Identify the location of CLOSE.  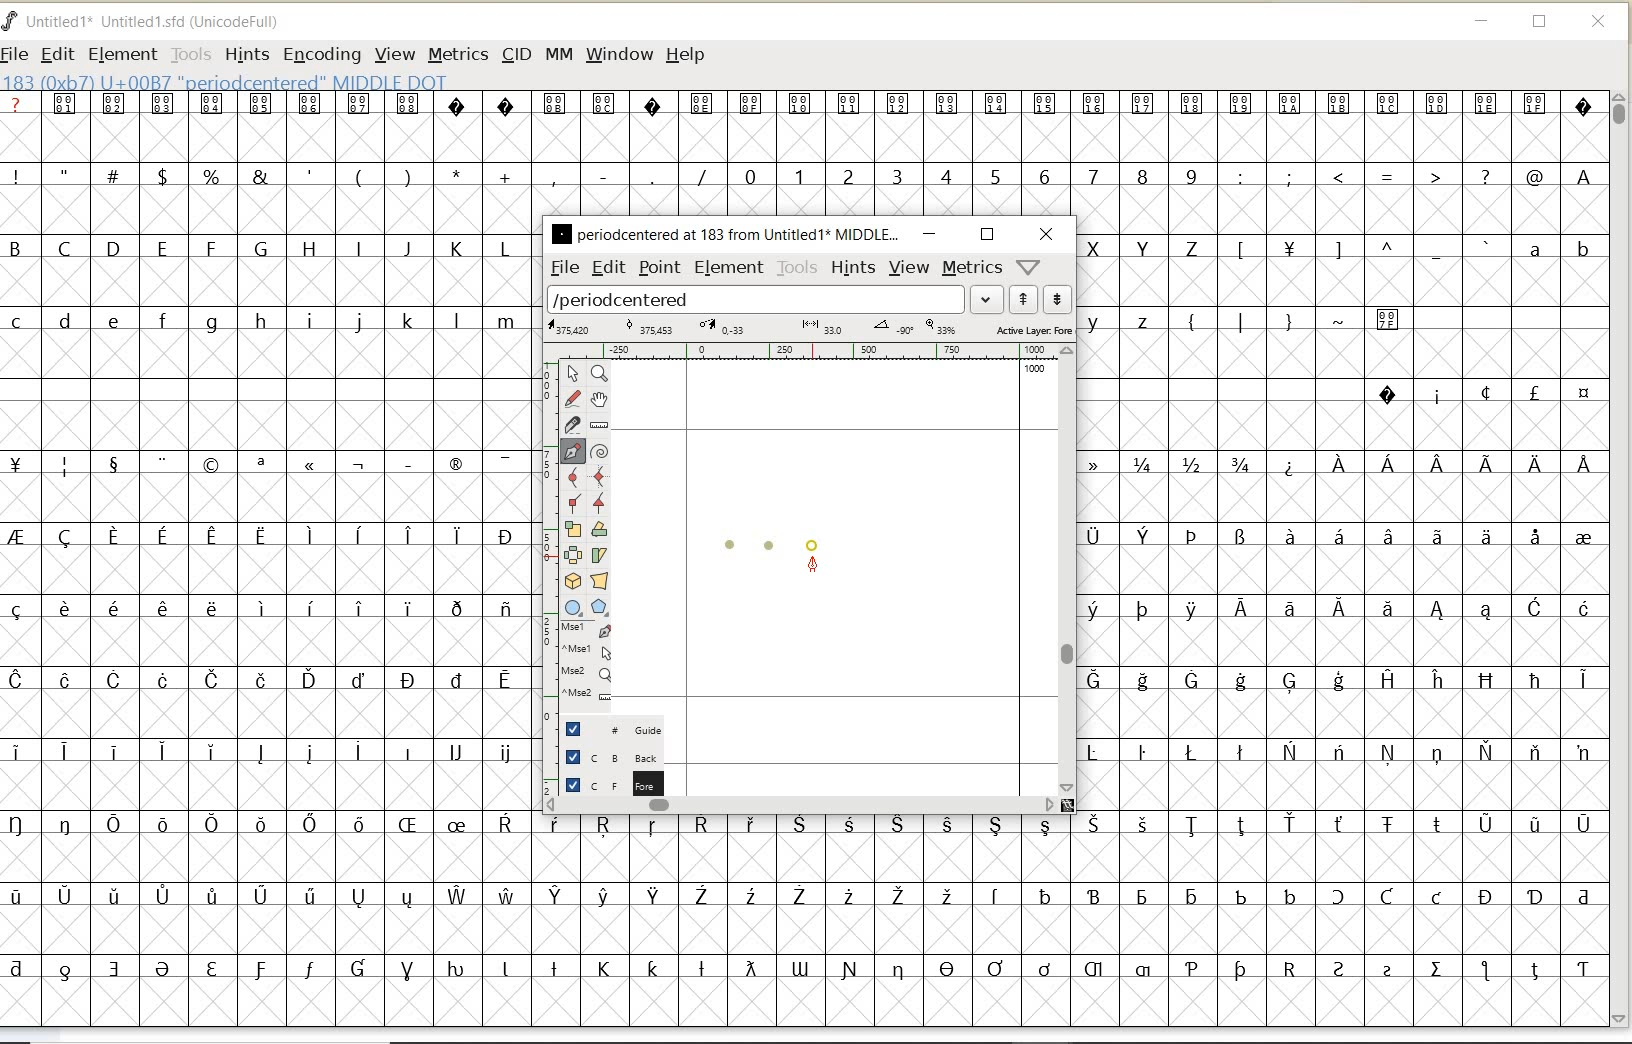
(1600, 22).